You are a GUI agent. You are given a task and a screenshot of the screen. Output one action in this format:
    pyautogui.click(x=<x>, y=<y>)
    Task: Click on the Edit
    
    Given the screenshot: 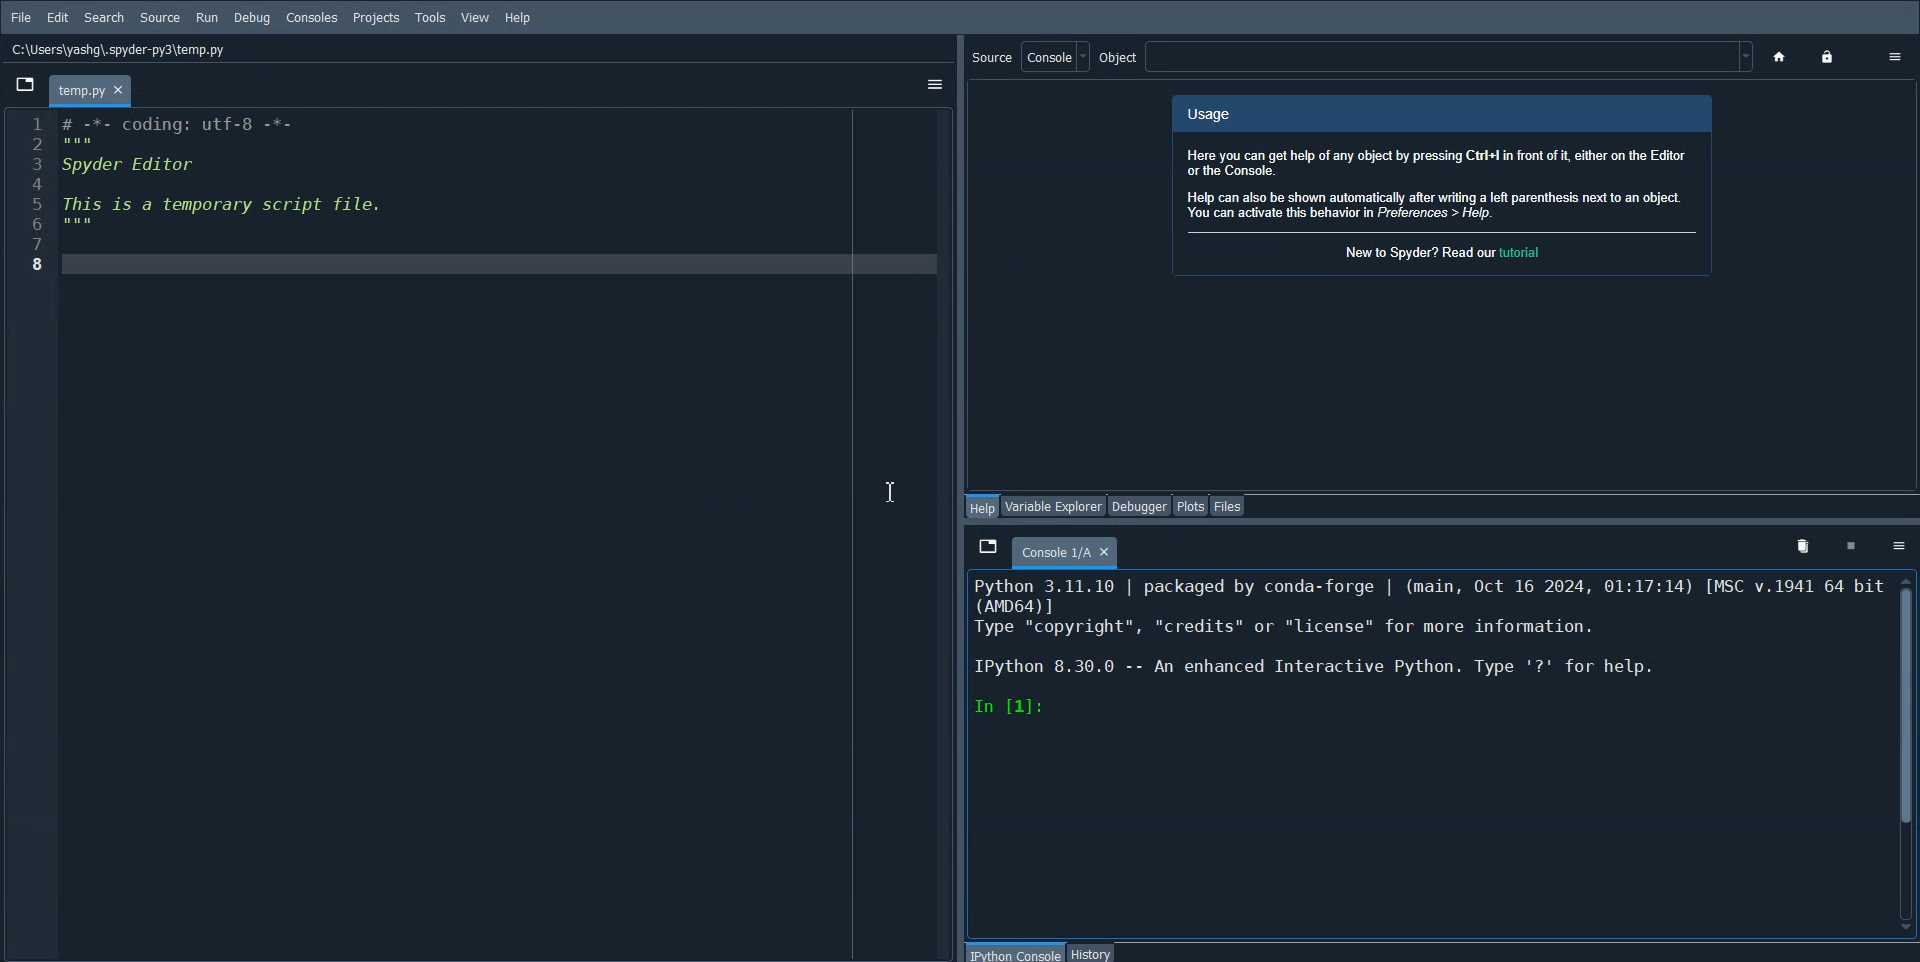 What is the action you would take?
    pyautogui.click(x=58, y=17)
    